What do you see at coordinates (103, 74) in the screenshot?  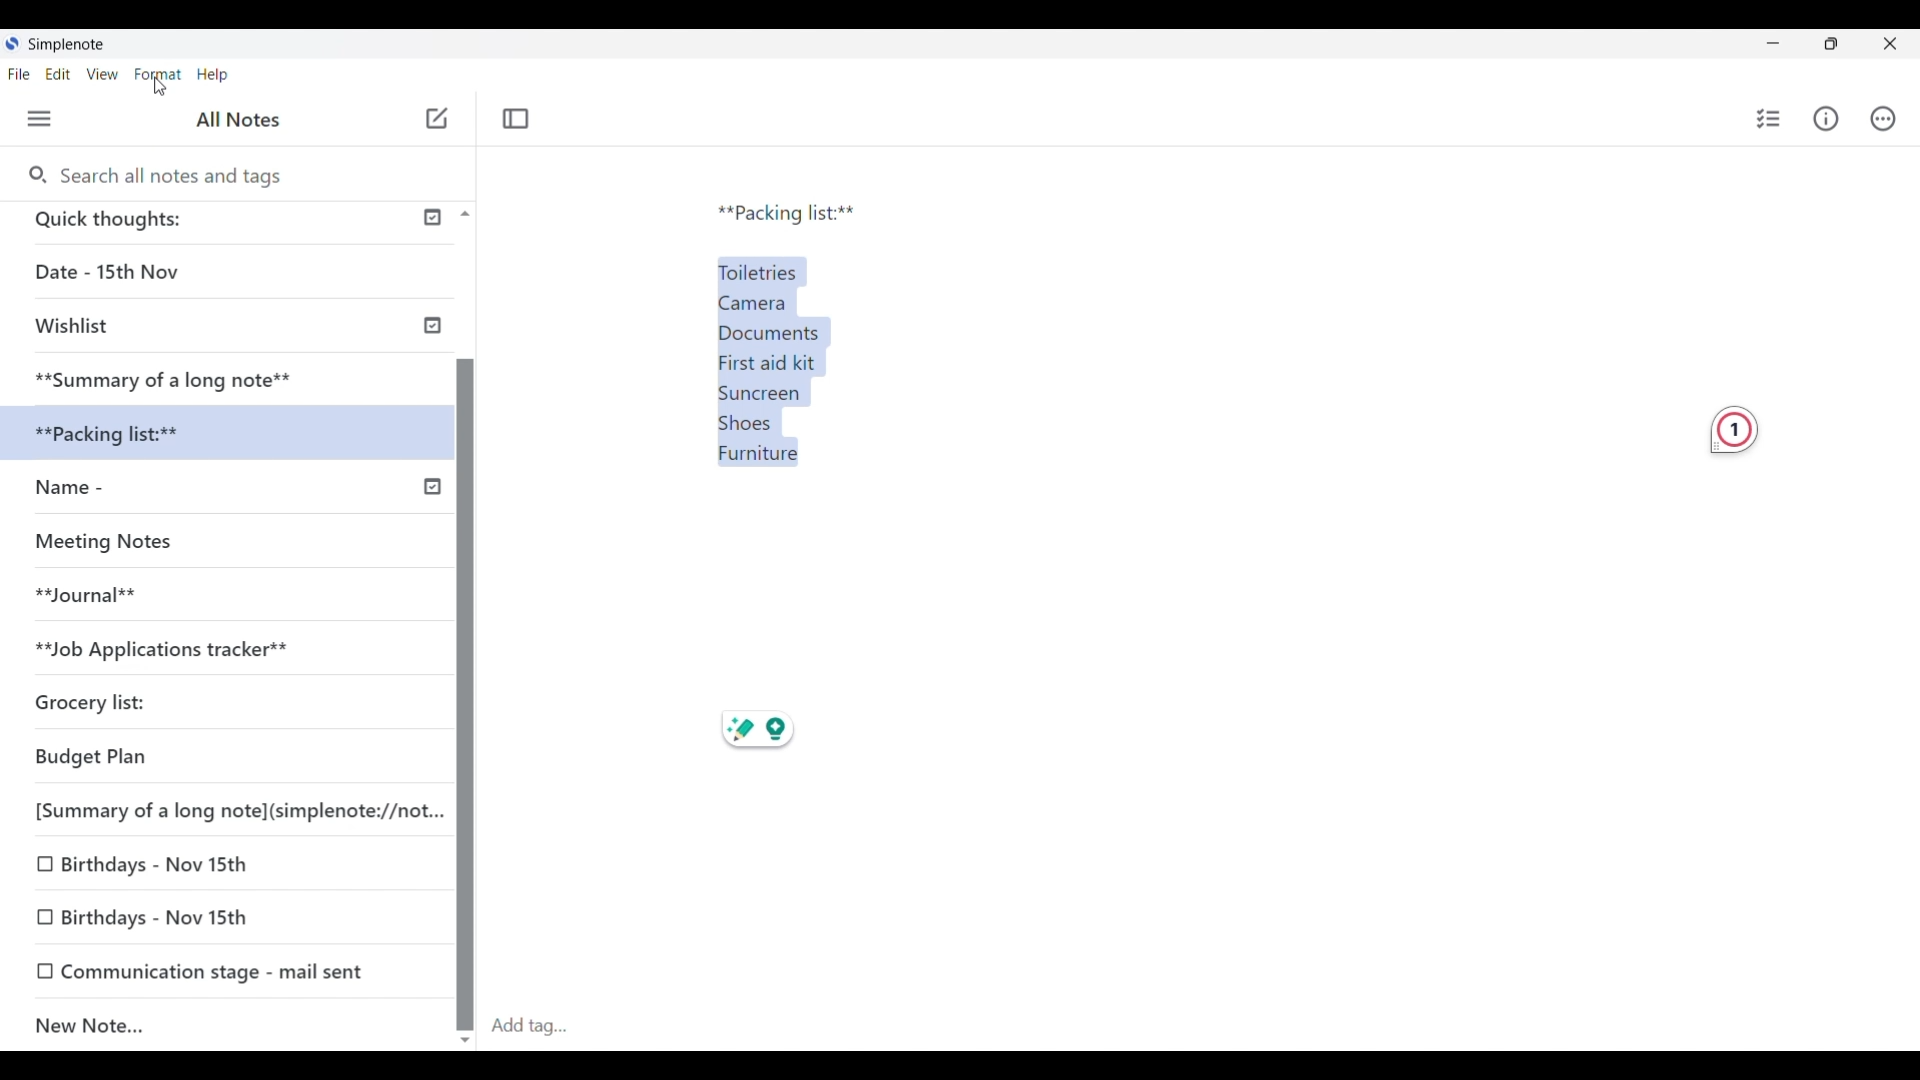 I see `View menu` at bounding box center [103, 74].